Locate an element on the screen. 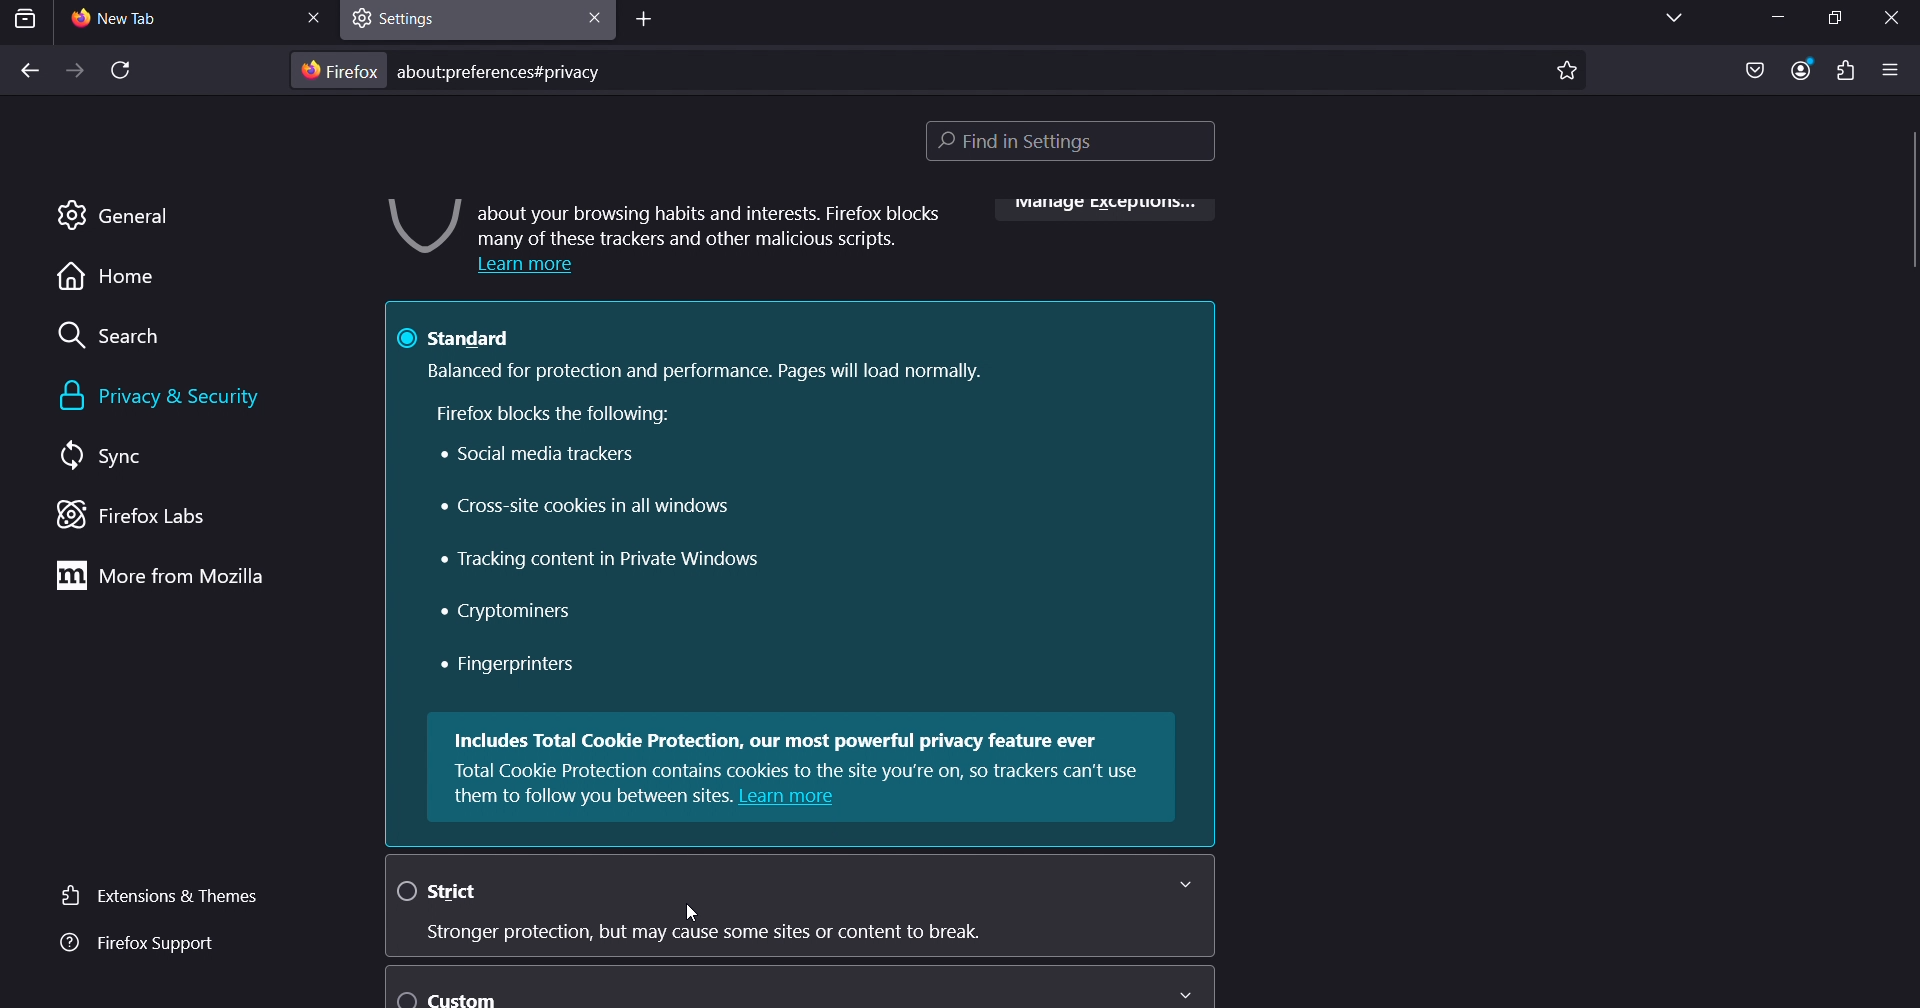 Image resolution: width=1920 pixels, height=1008 pixels. list all tabs is located at coordinates (1666, 19).